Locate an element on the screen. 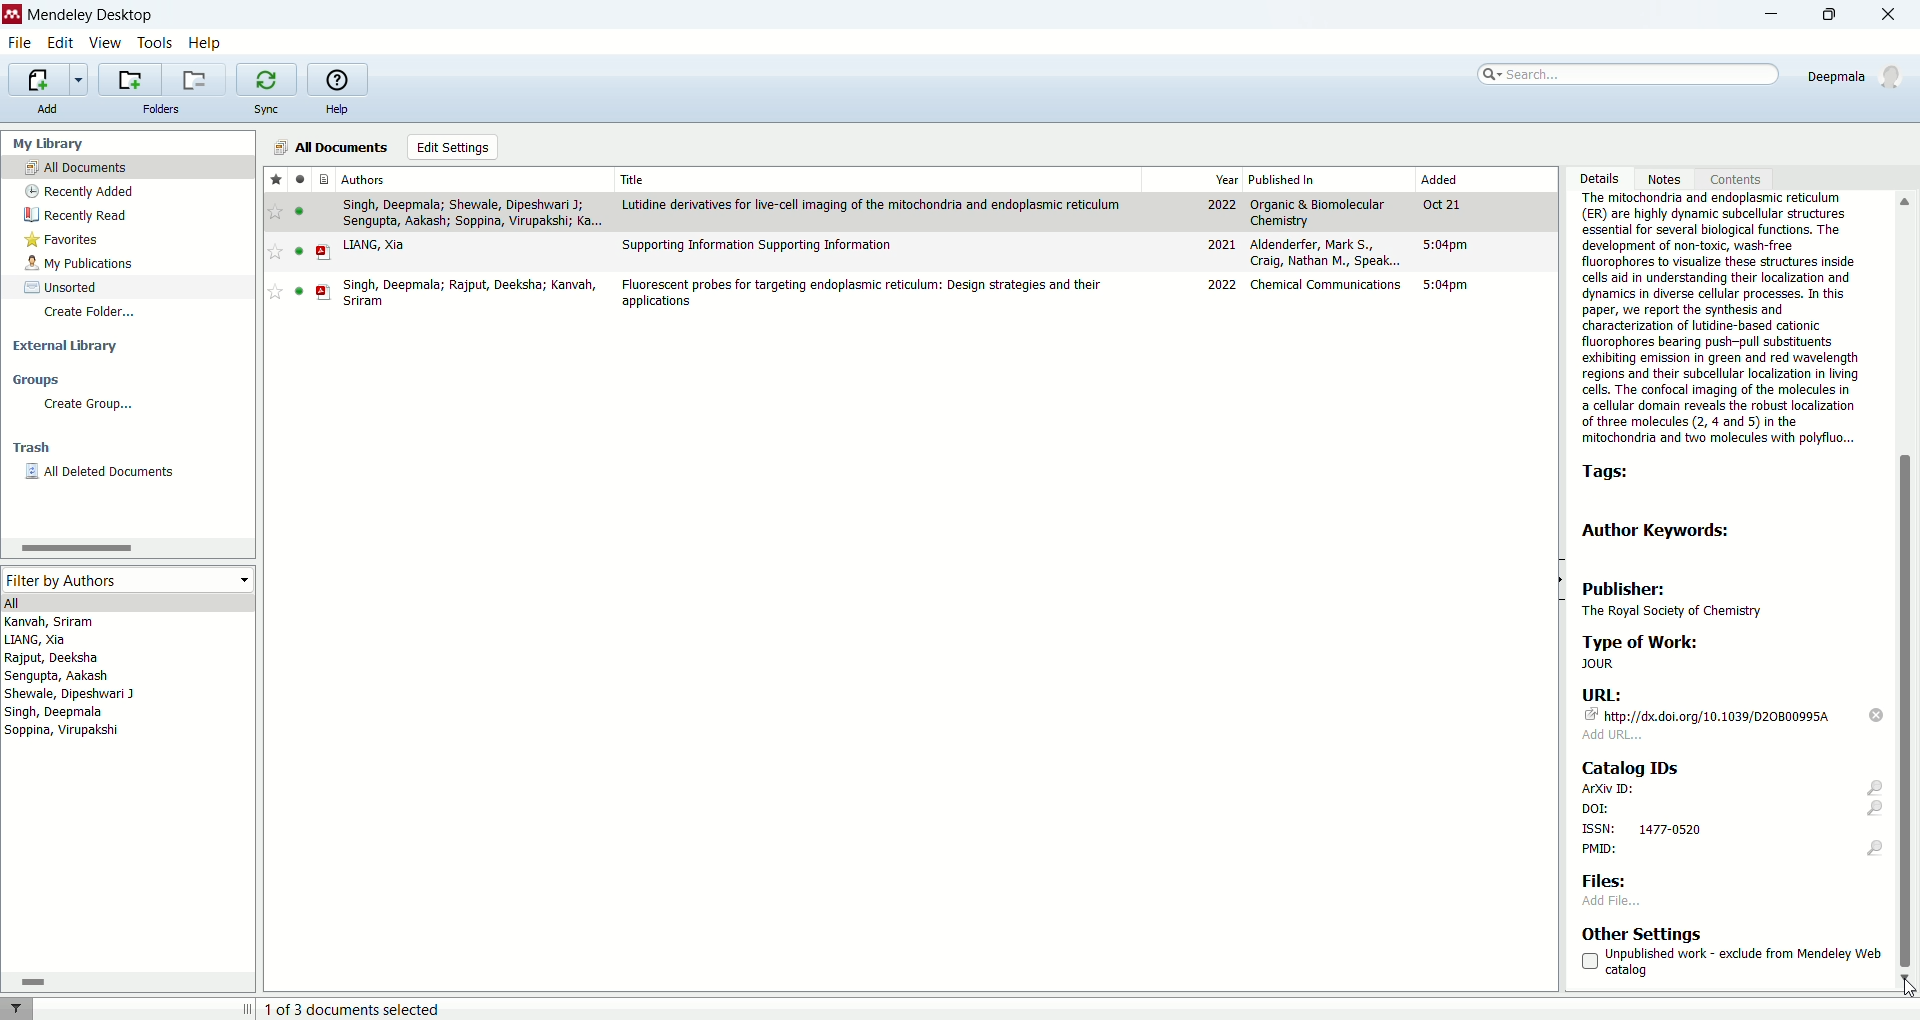  minimize is located at coordinates (1762, 17).